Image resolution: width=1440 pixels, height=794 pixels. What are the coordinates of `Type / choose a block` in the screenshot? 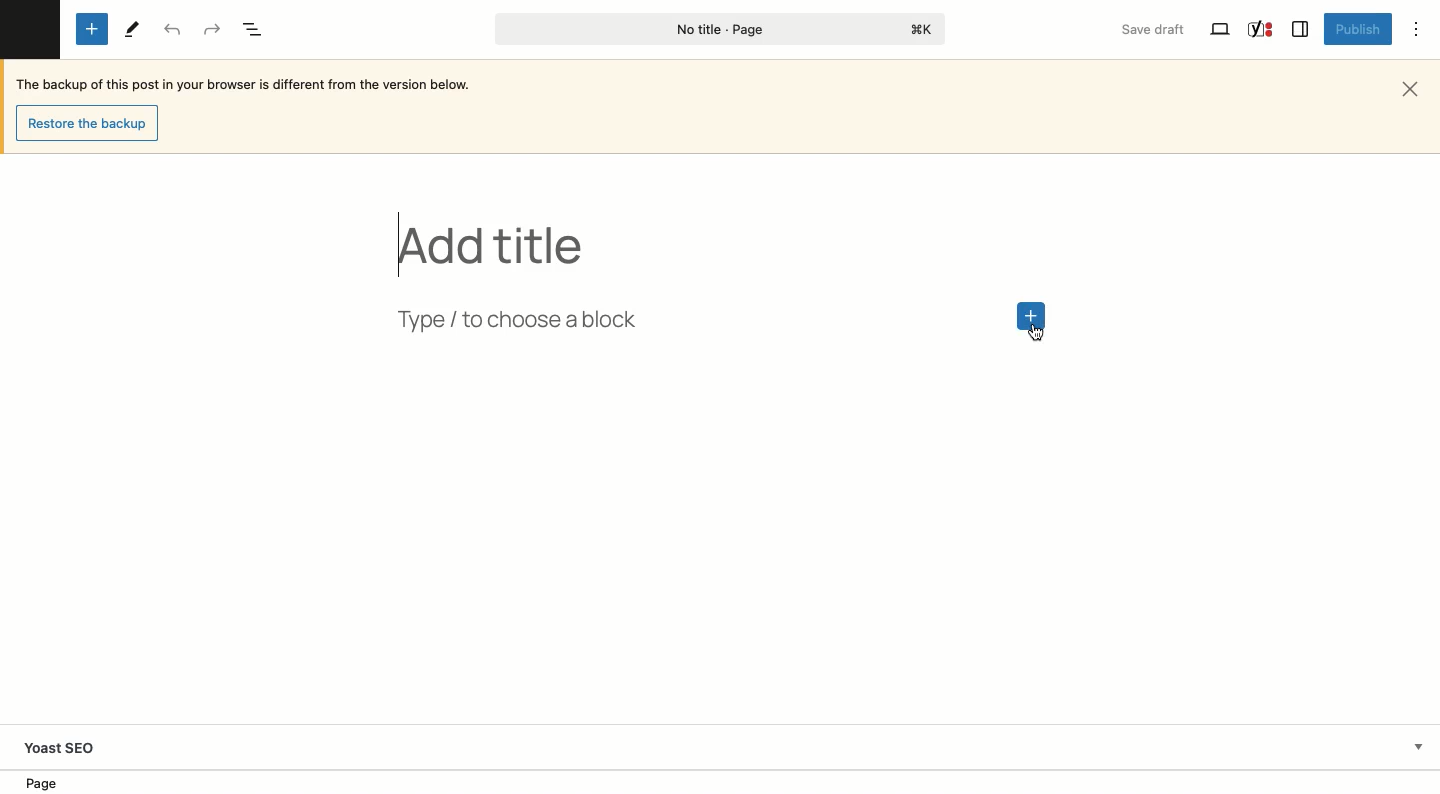 It's located at (553, 318).